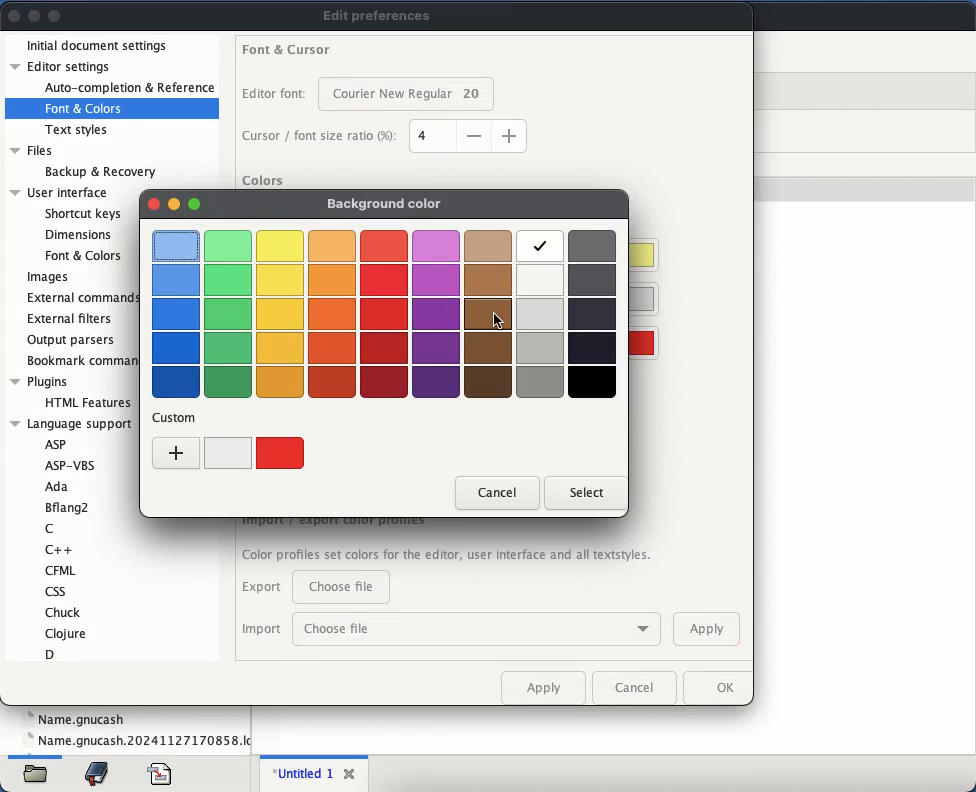 This screenshot has width=976, height=792. What do you see at coordinates (48, 278) in the screenshot?
I see `images` at bounding box center [48, 278].